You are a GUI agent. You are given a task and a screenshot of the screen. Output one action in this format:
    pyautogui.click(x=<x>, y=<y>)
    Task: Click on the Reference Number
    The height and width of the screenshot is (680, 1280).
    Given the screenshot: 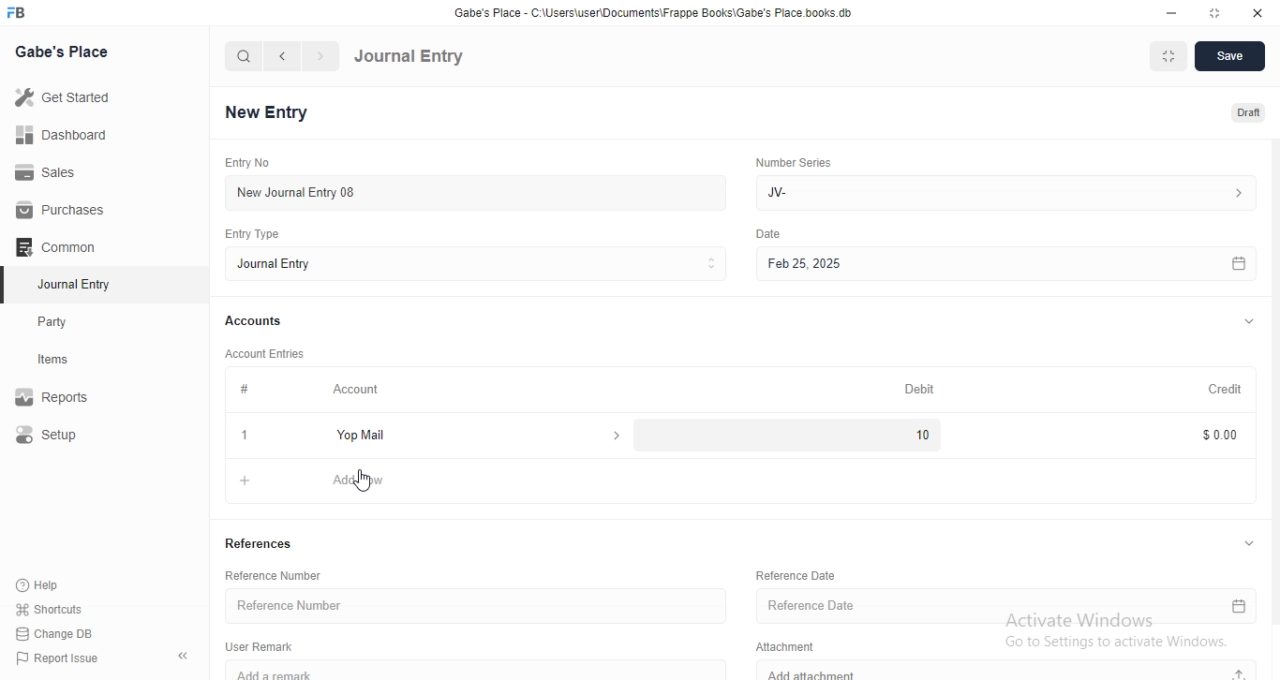 What is the action you would take?
    pyautogui.click(x=277, y=574)
    